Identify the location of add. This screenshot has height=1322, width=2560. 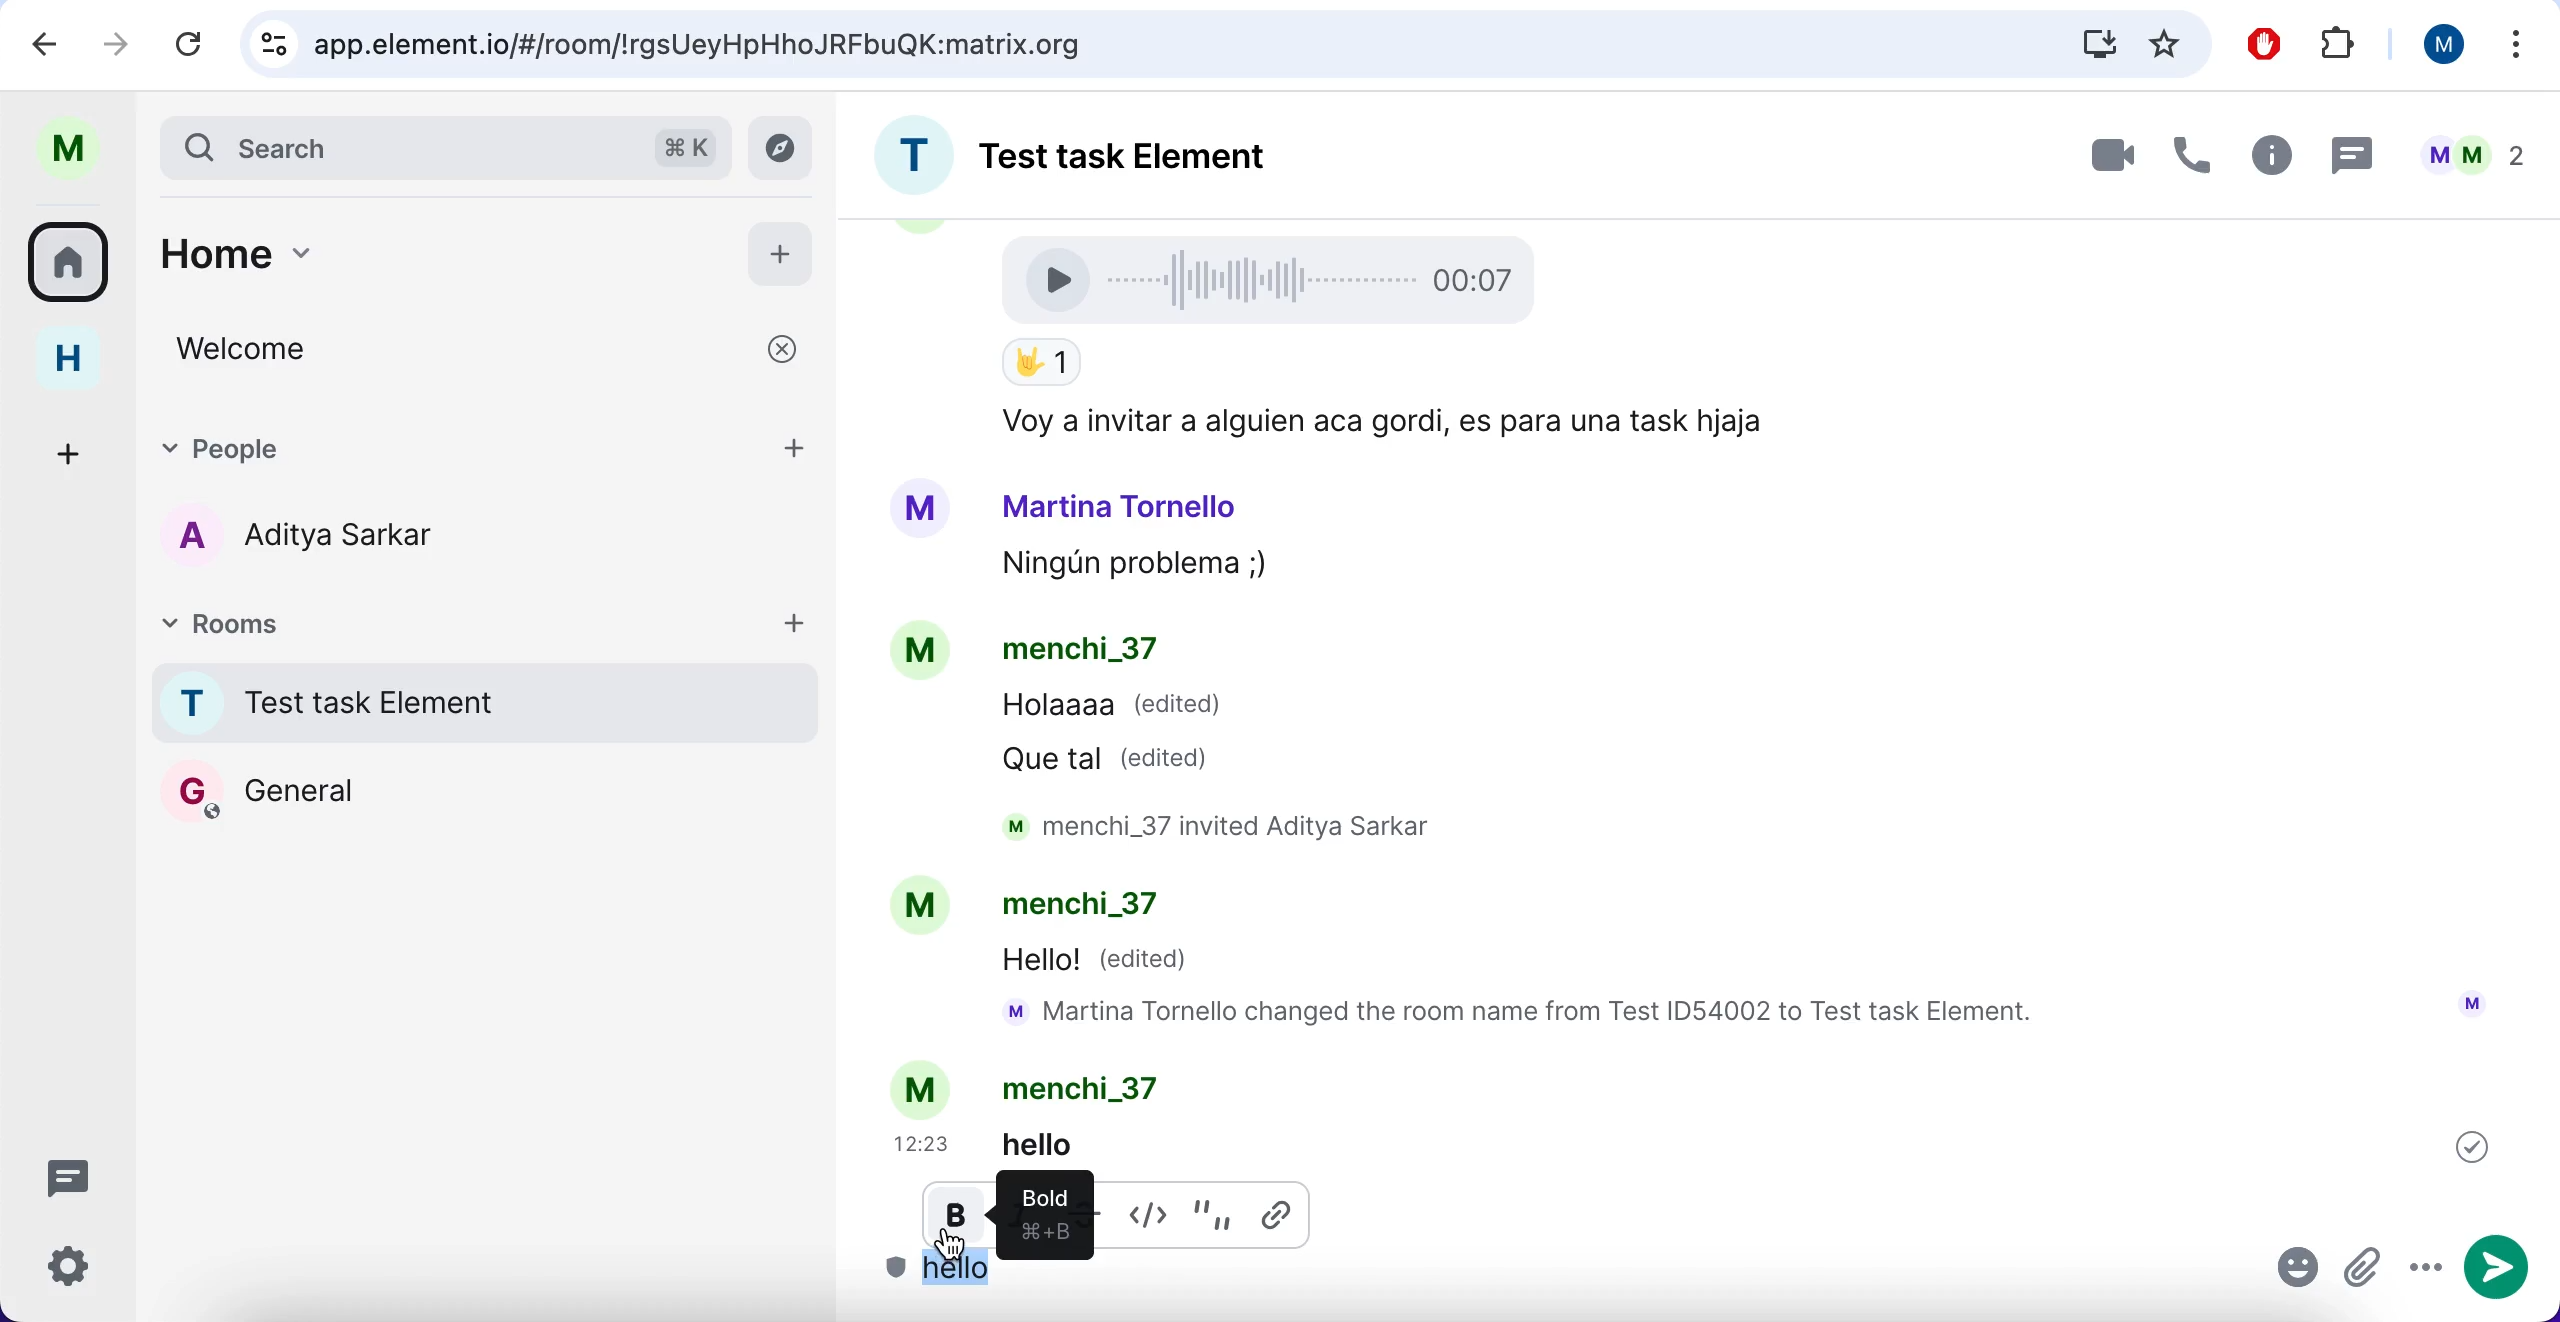
(781, 250).